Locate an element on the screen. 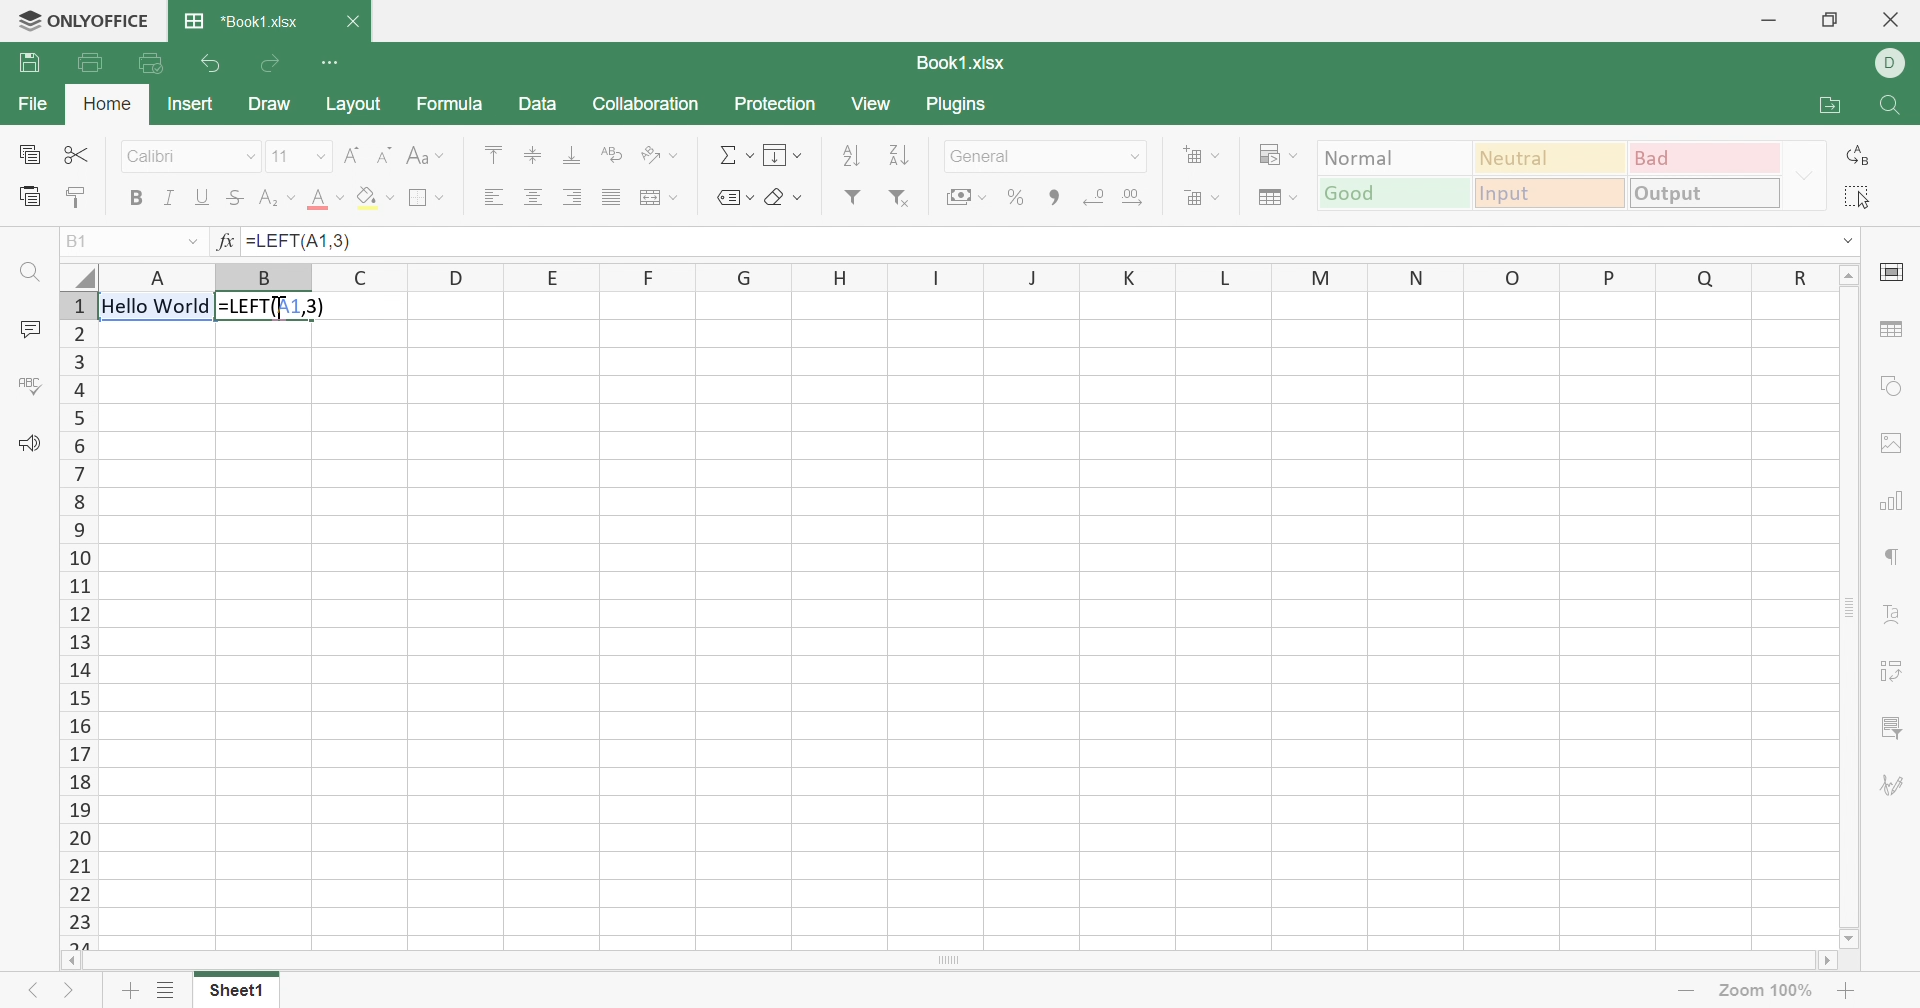 Image resolution: width=1920 pixels, height=1008 pixels. Paste is located at coordinates (29, 198).